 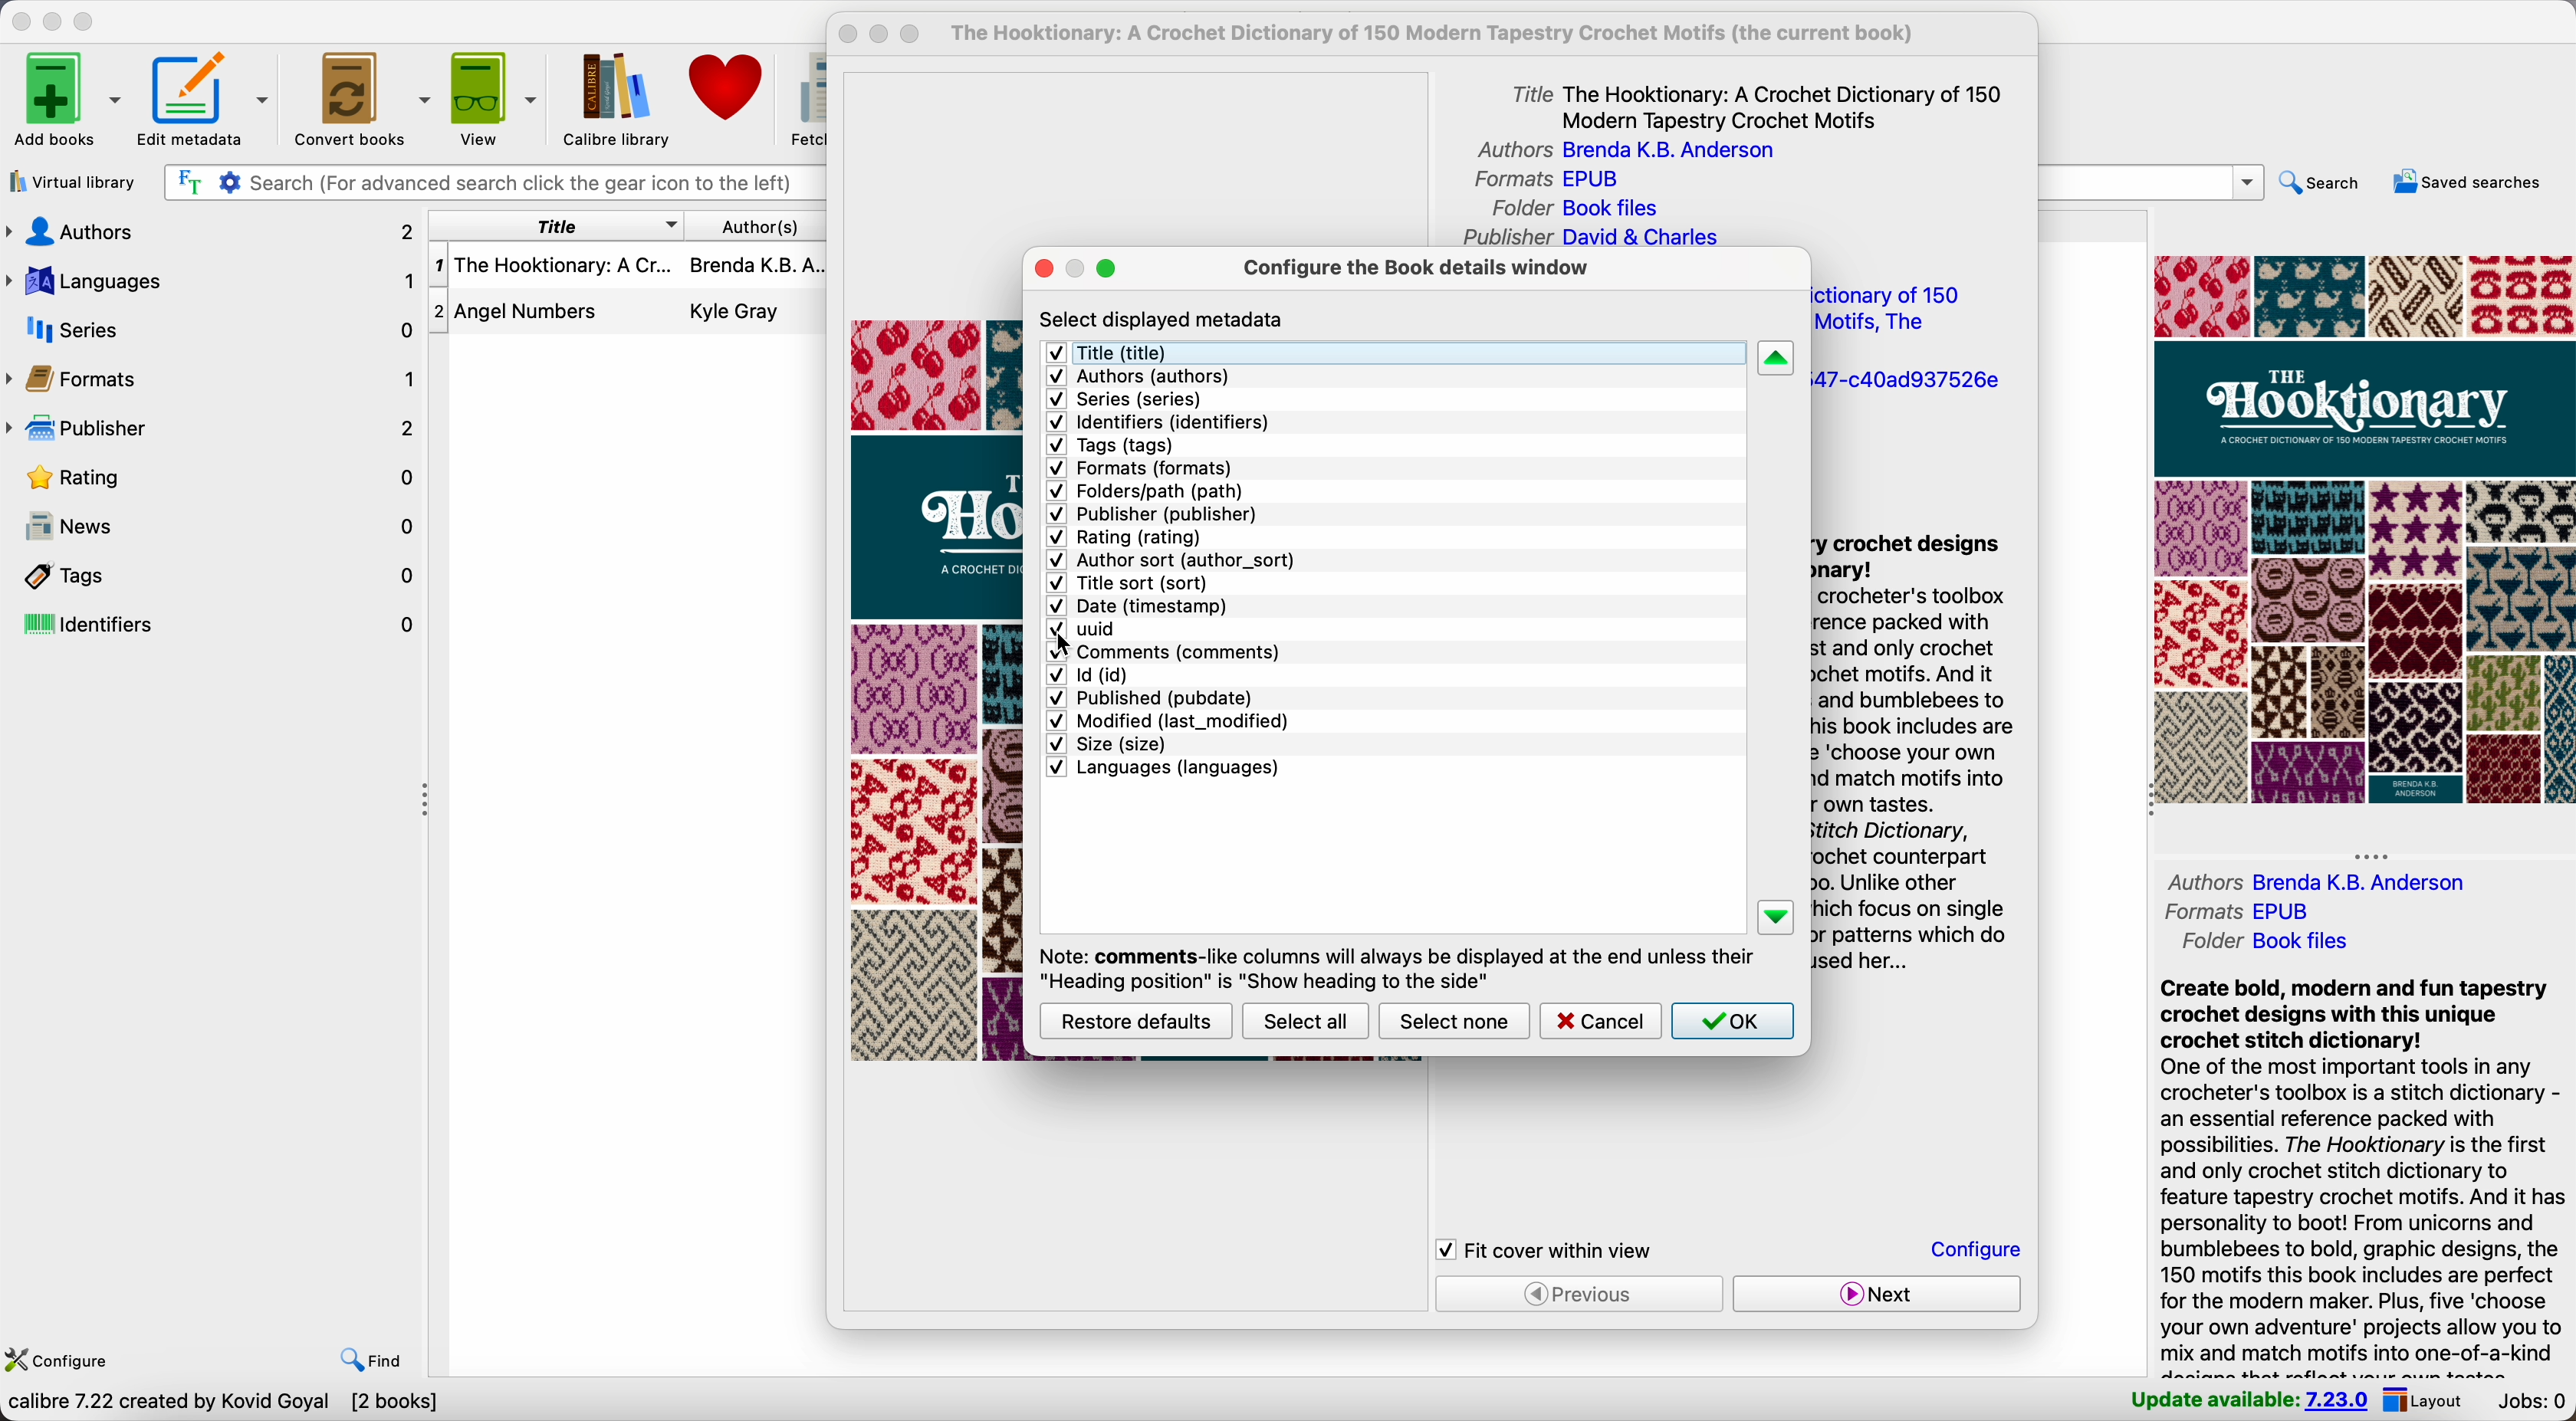 I want to click on minimize, so click(x=57, y=20).